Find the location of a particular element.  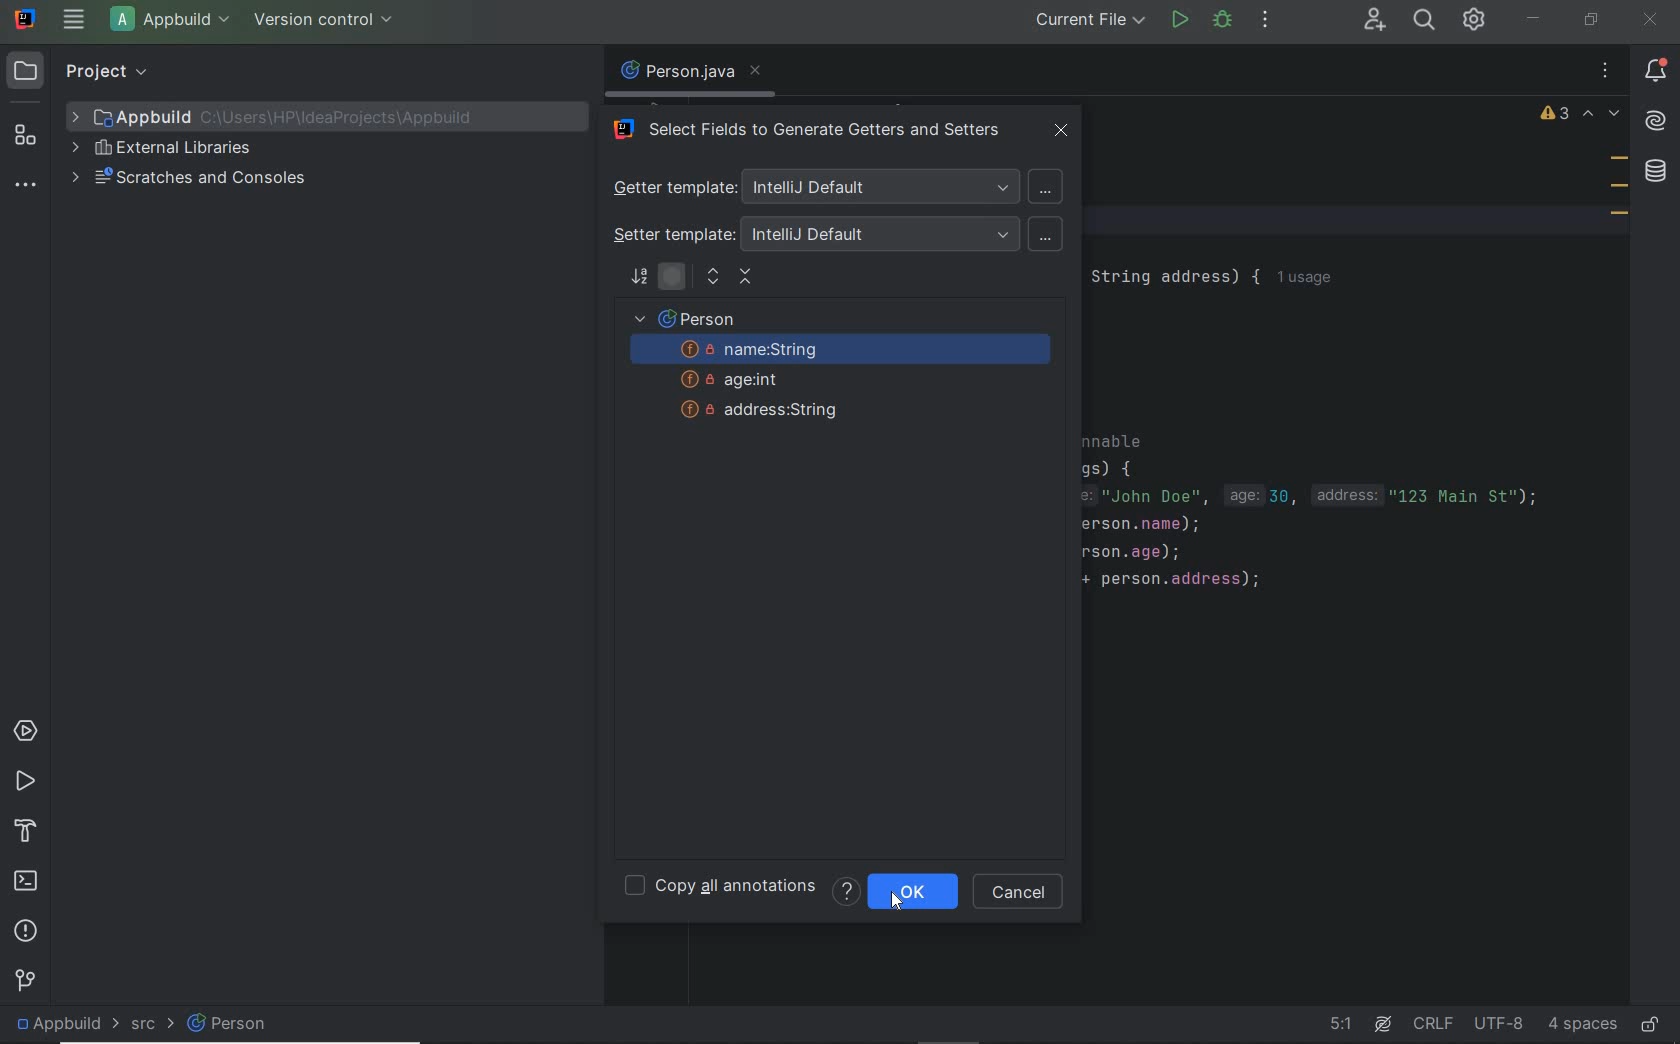

project is located at coordinates (84, 71).